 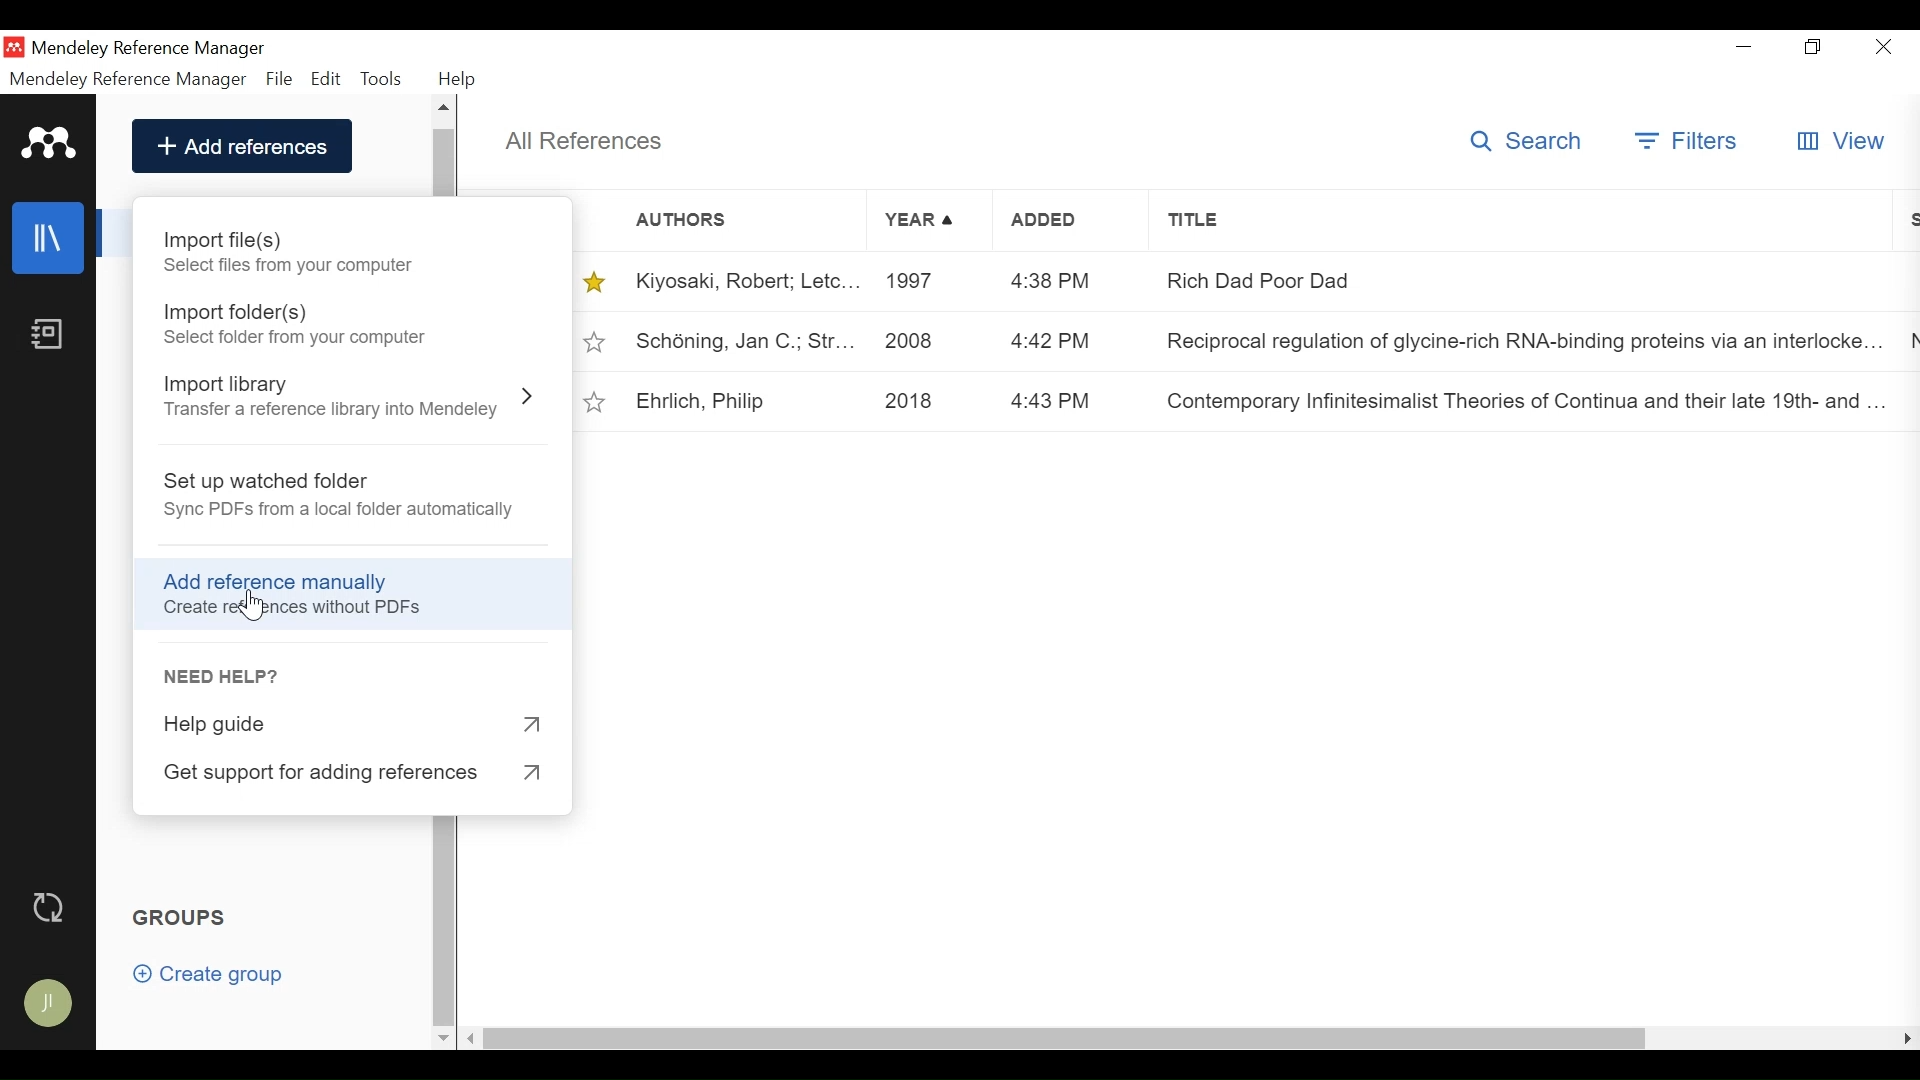 I want to click on All References, so click(x=583, y=140).